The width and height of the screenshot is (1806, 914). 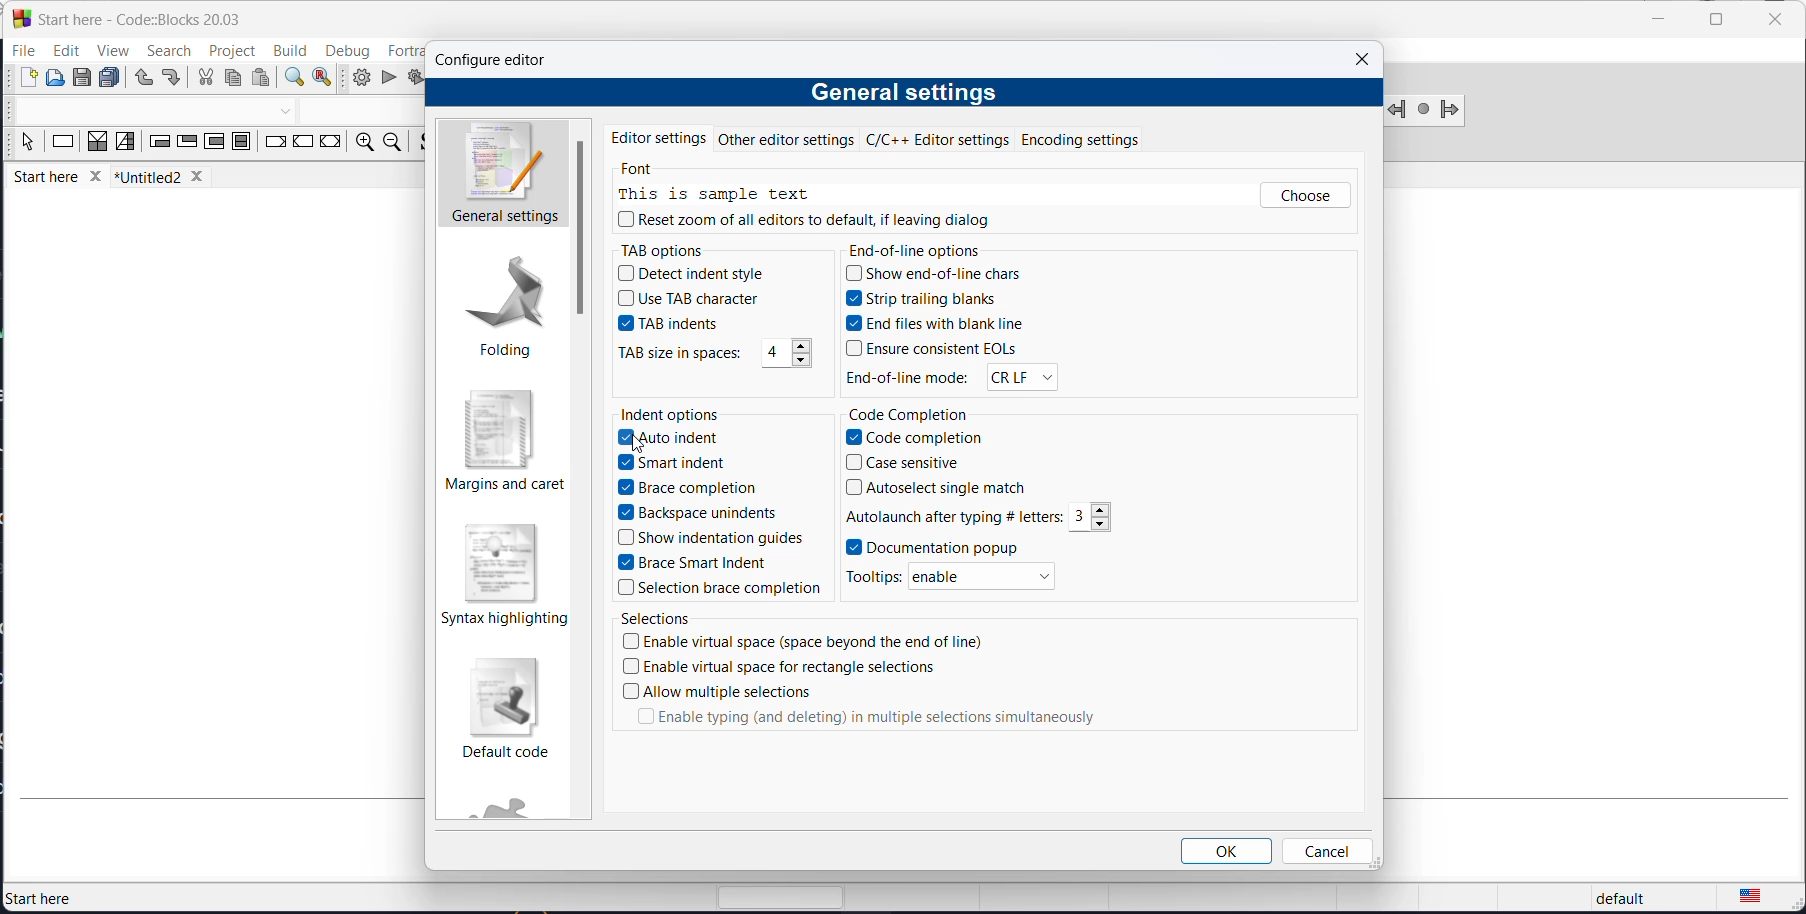 What do you see at coordinates (27, 146) in the screenshot?
I see `select` at bounding box center [27, 146].